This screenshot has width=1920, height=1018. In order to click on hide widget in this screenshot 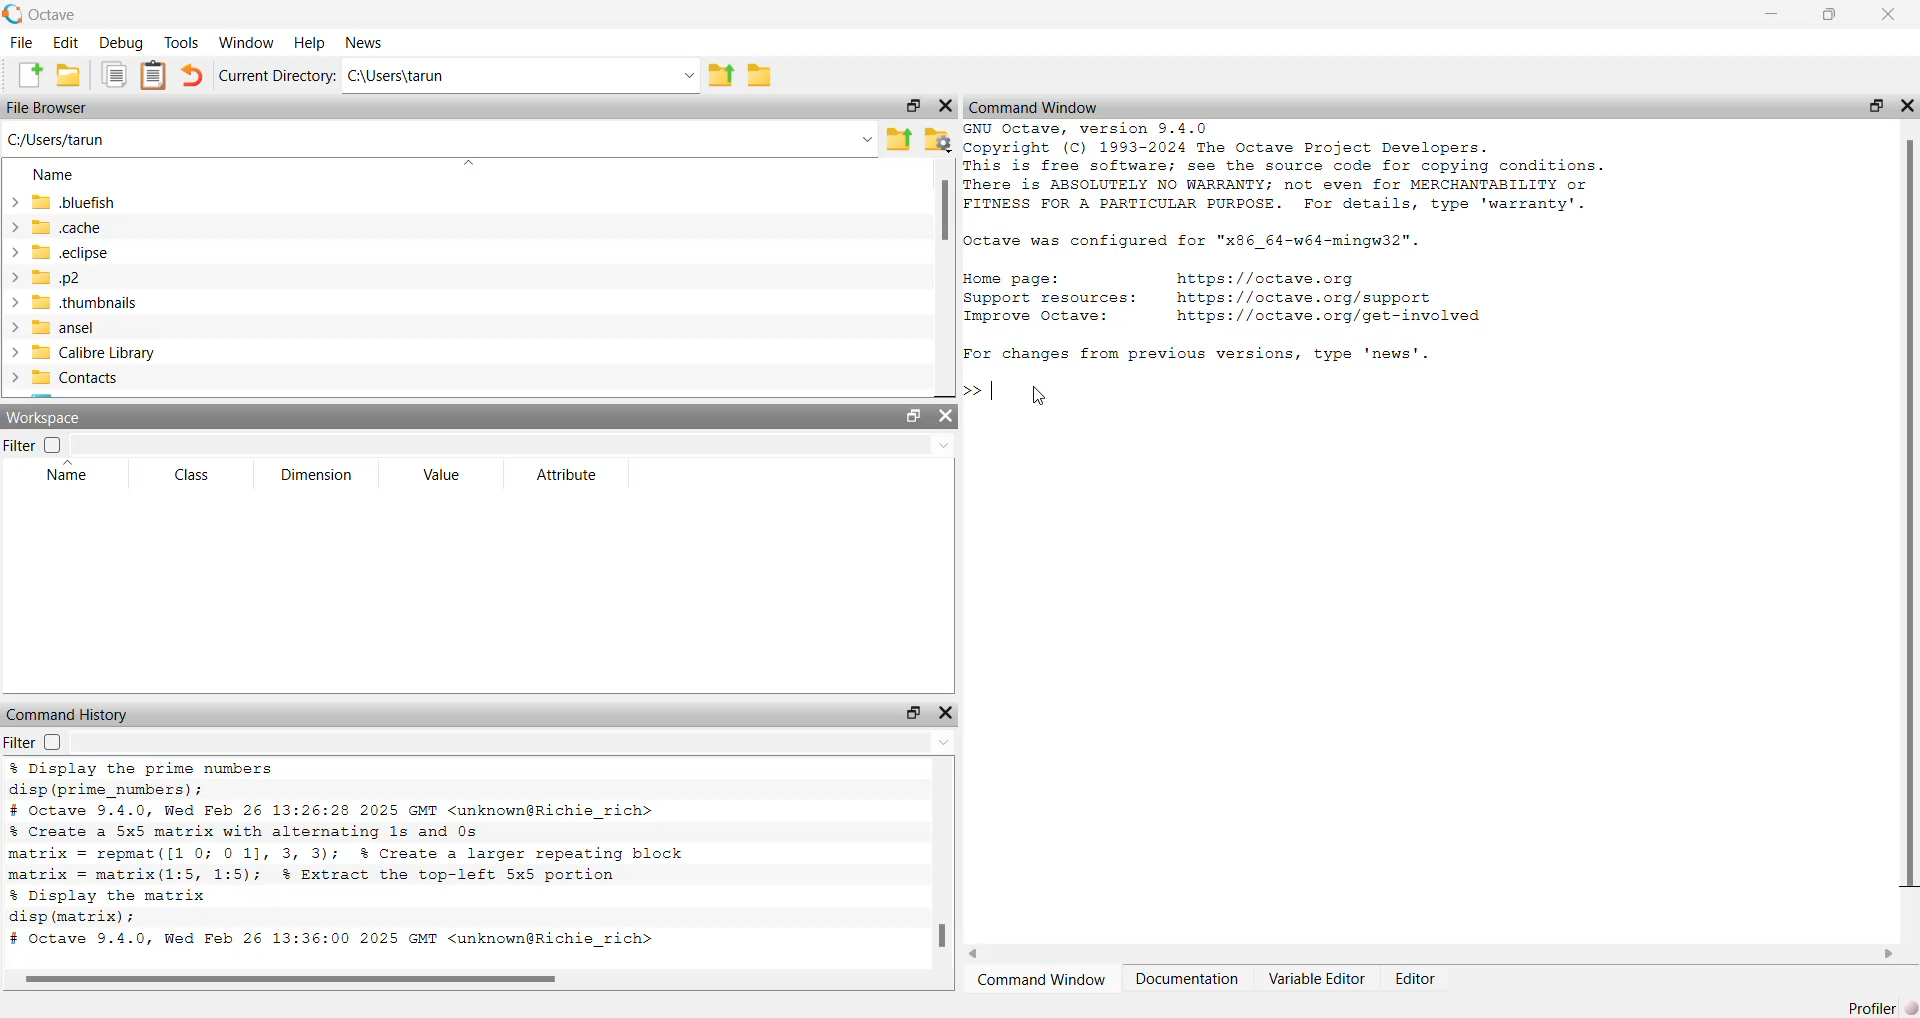, I will do `click(951, 712)`.